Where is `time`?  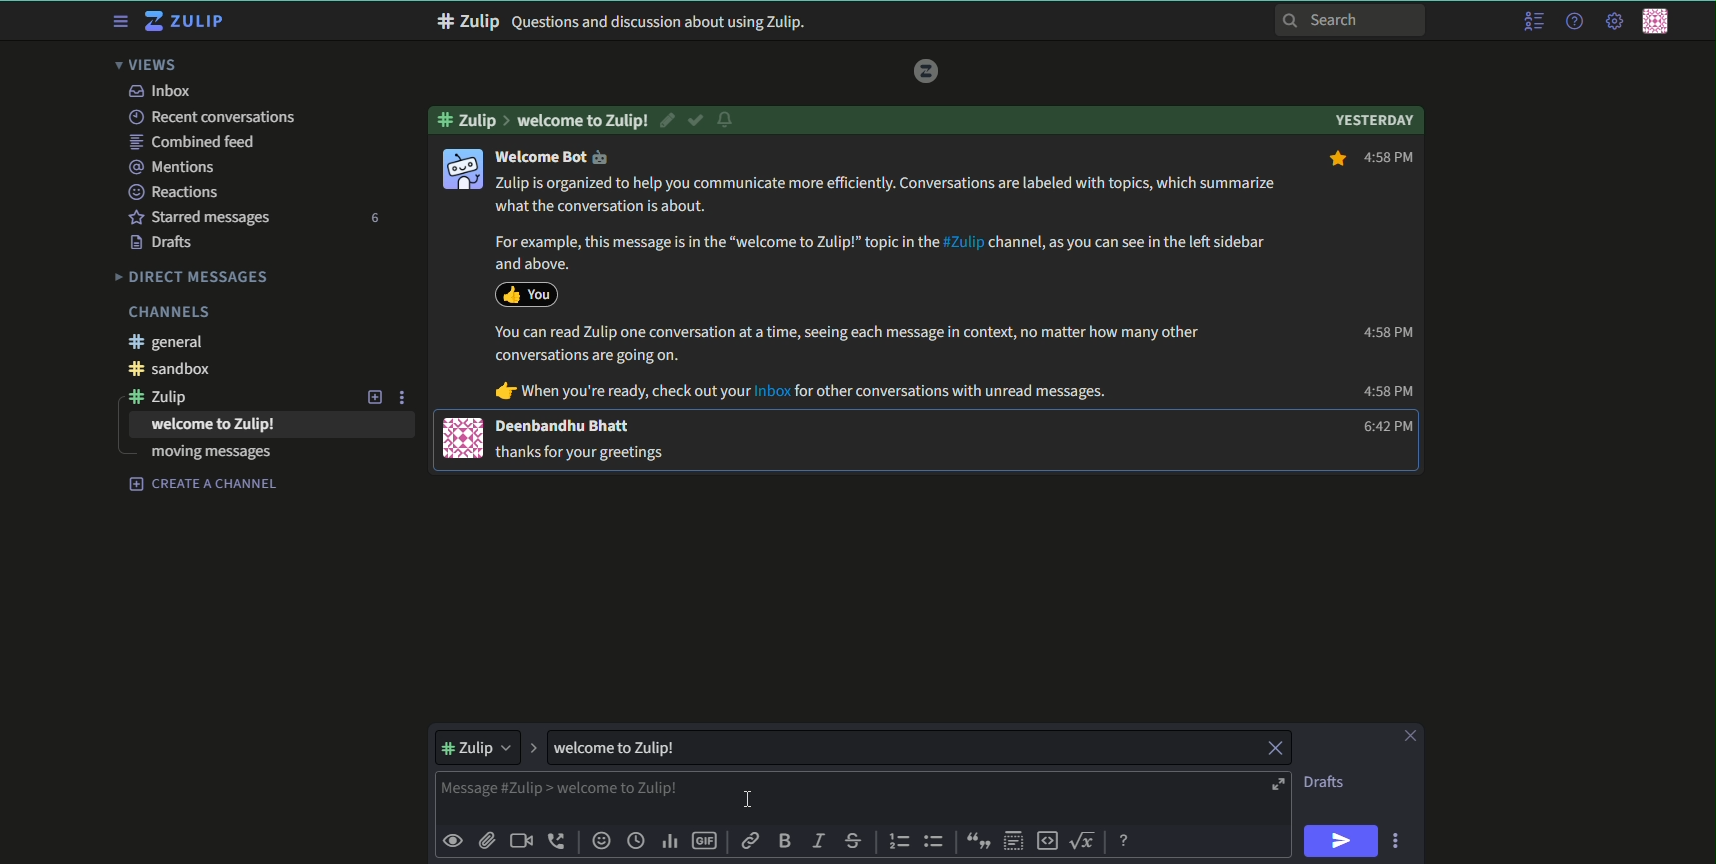 time is located at coordinates (638, 842).